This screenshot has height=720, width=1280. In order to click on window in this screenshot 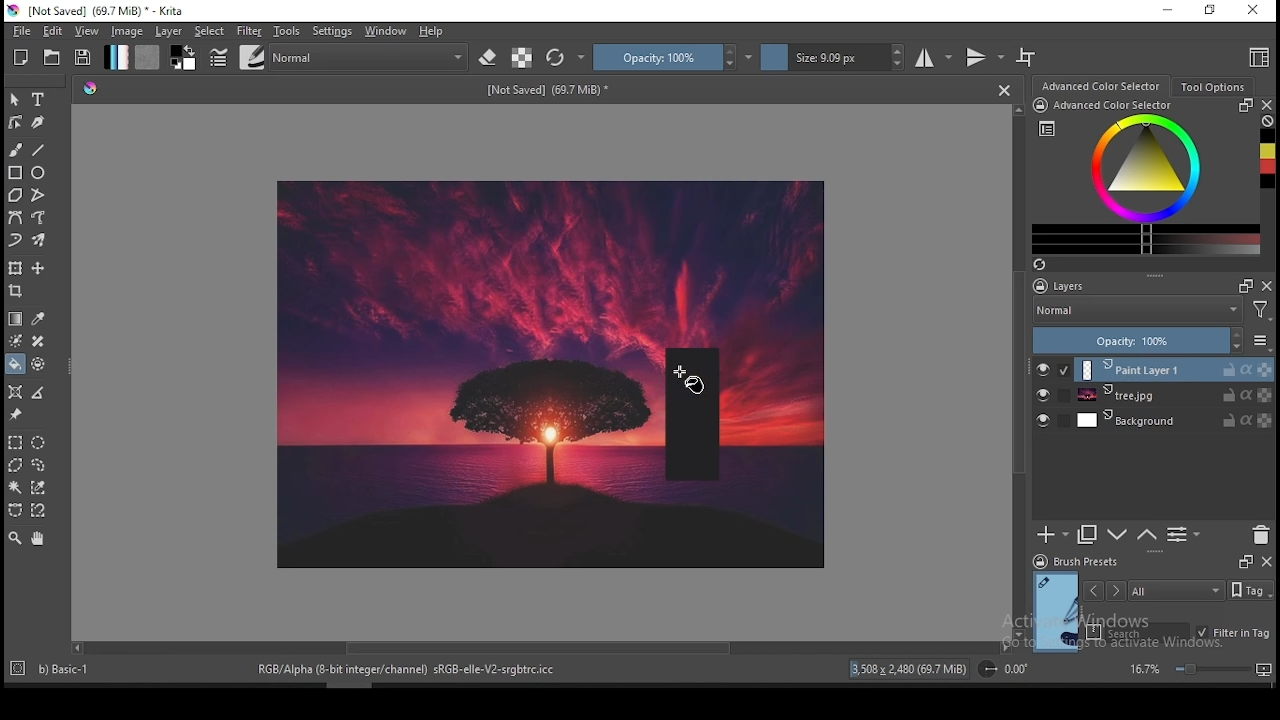, I will do `click(386, 31)`.